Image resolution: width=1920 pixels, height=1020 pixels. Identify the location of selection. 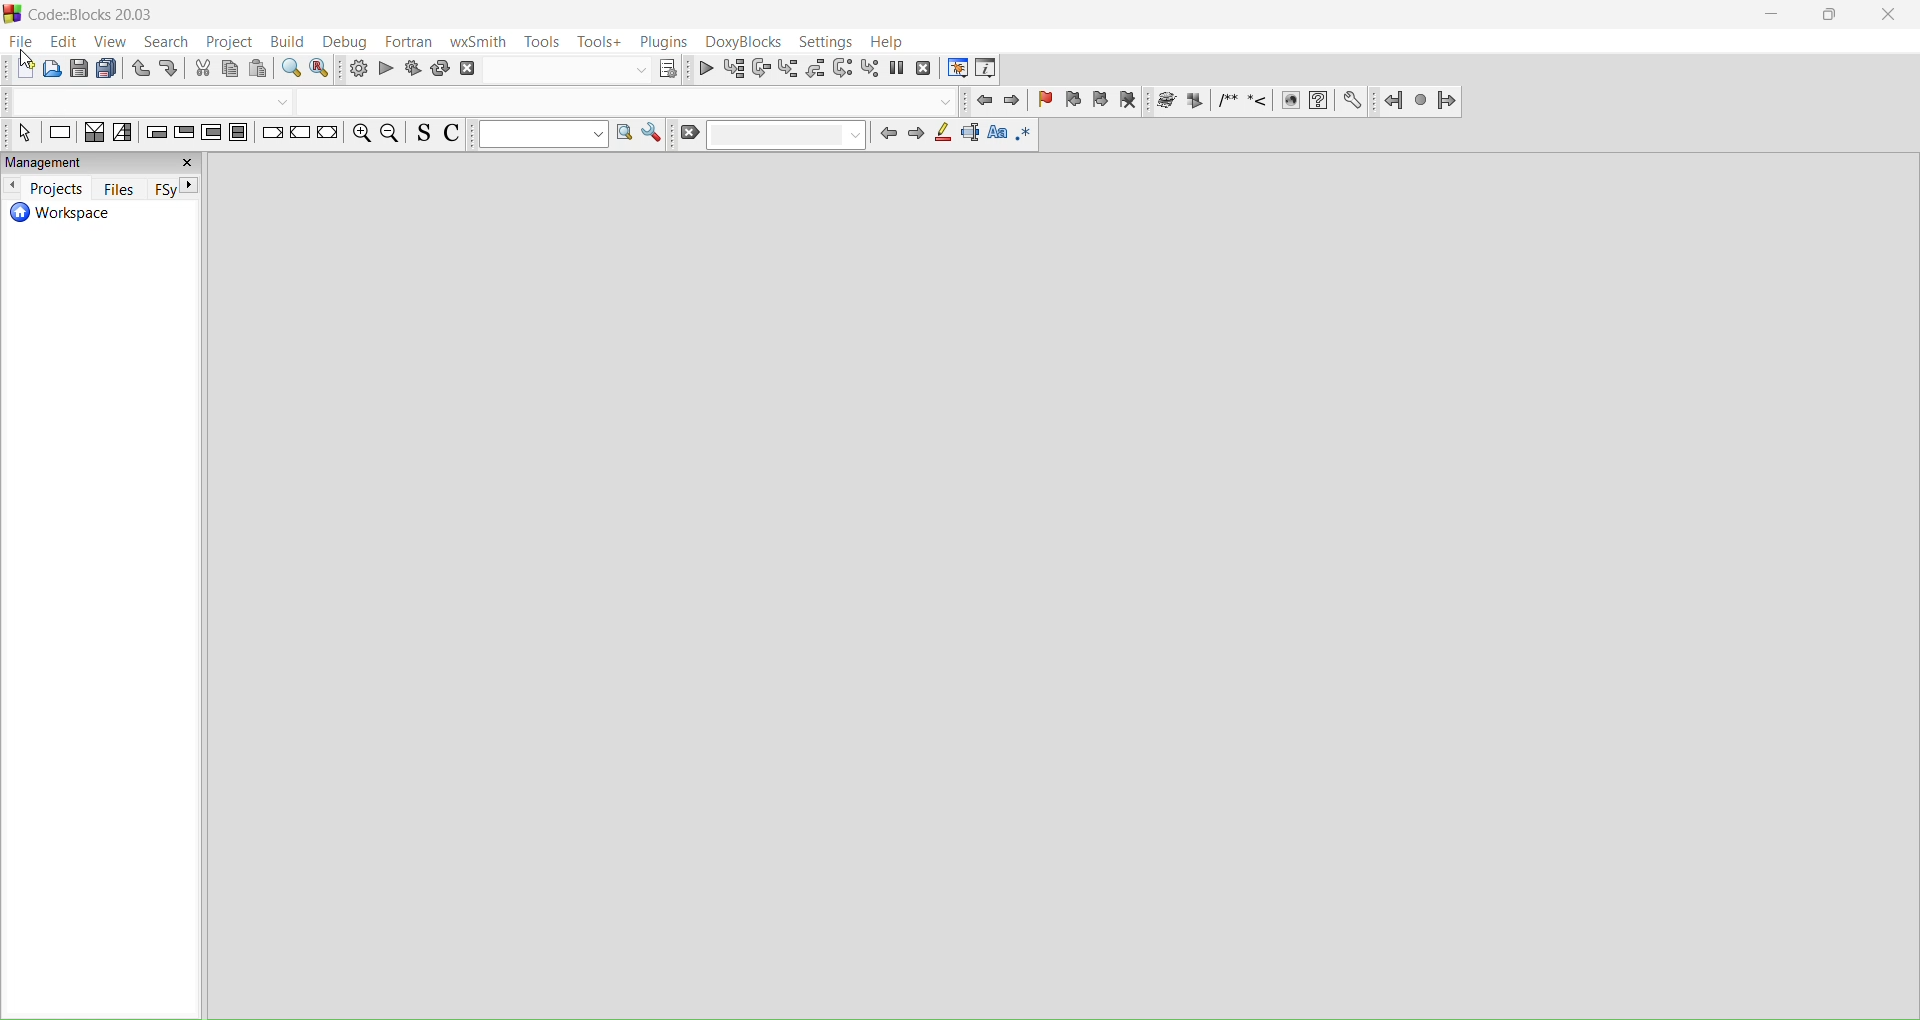
(126, 134).